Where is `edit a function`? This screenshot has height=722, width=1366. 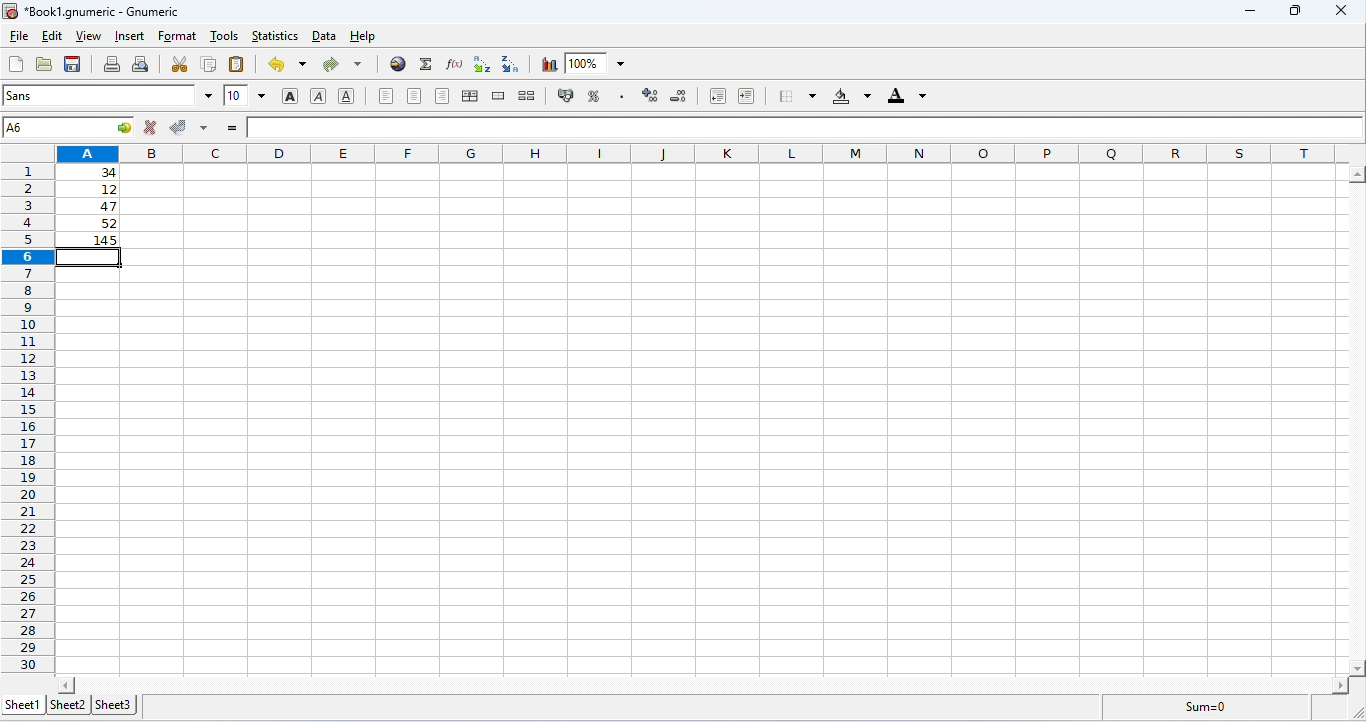 edit a function is located at coordinates (453, 64).